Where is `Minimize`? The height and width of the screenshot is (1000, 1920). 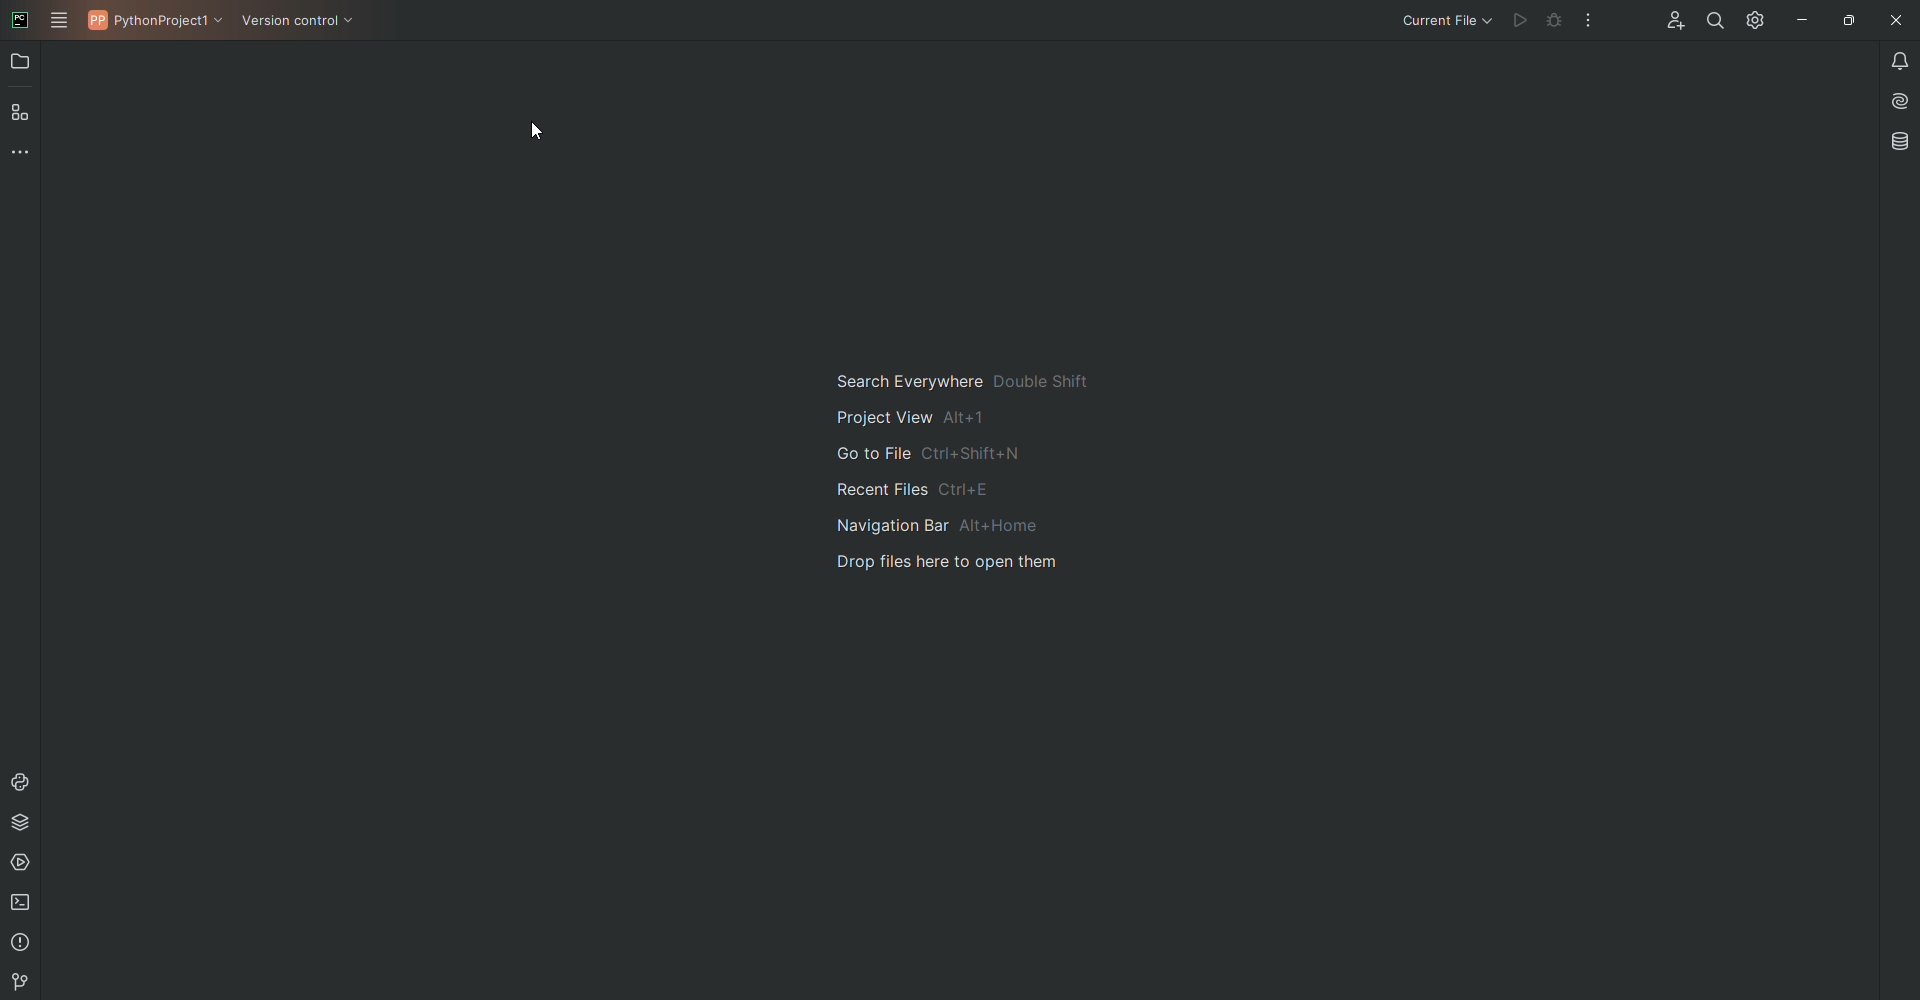 Minimize is located at coordinates (1797, 19).